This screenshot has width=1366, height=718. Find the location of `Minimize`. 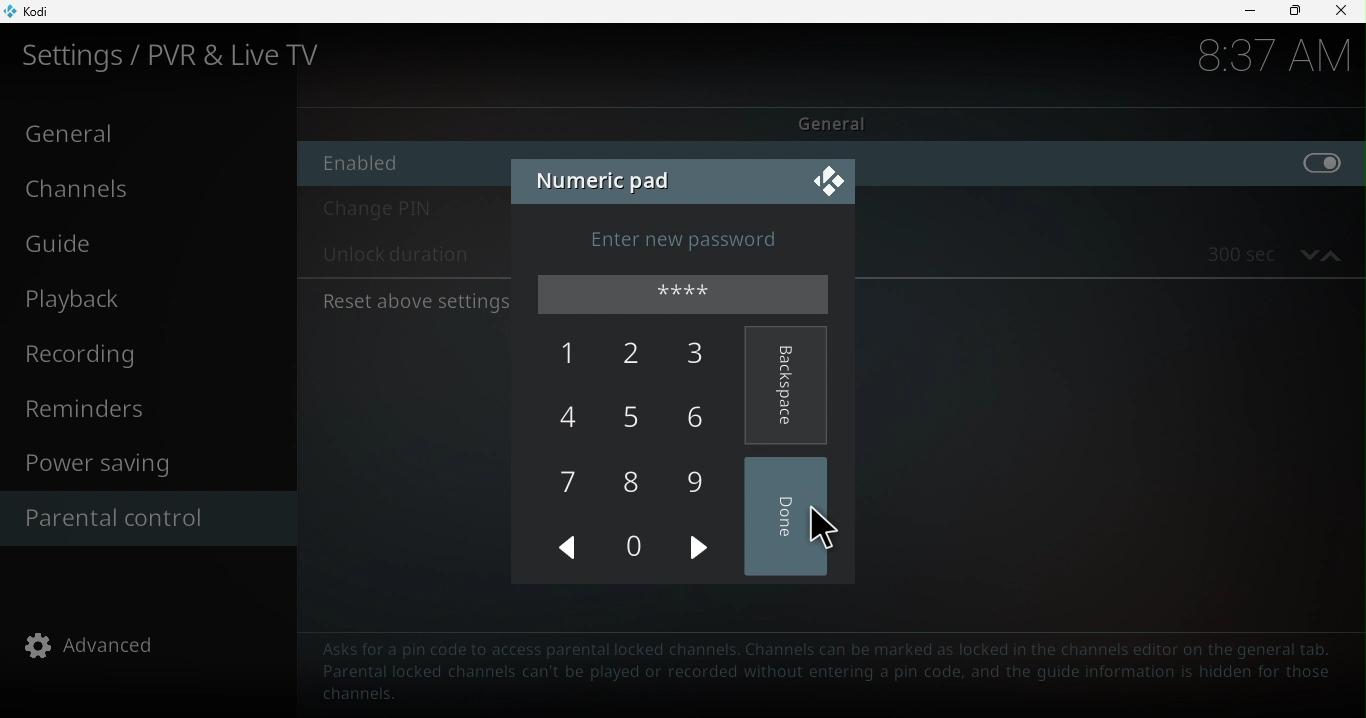

Minimize is located at coordinates (1249, 13).